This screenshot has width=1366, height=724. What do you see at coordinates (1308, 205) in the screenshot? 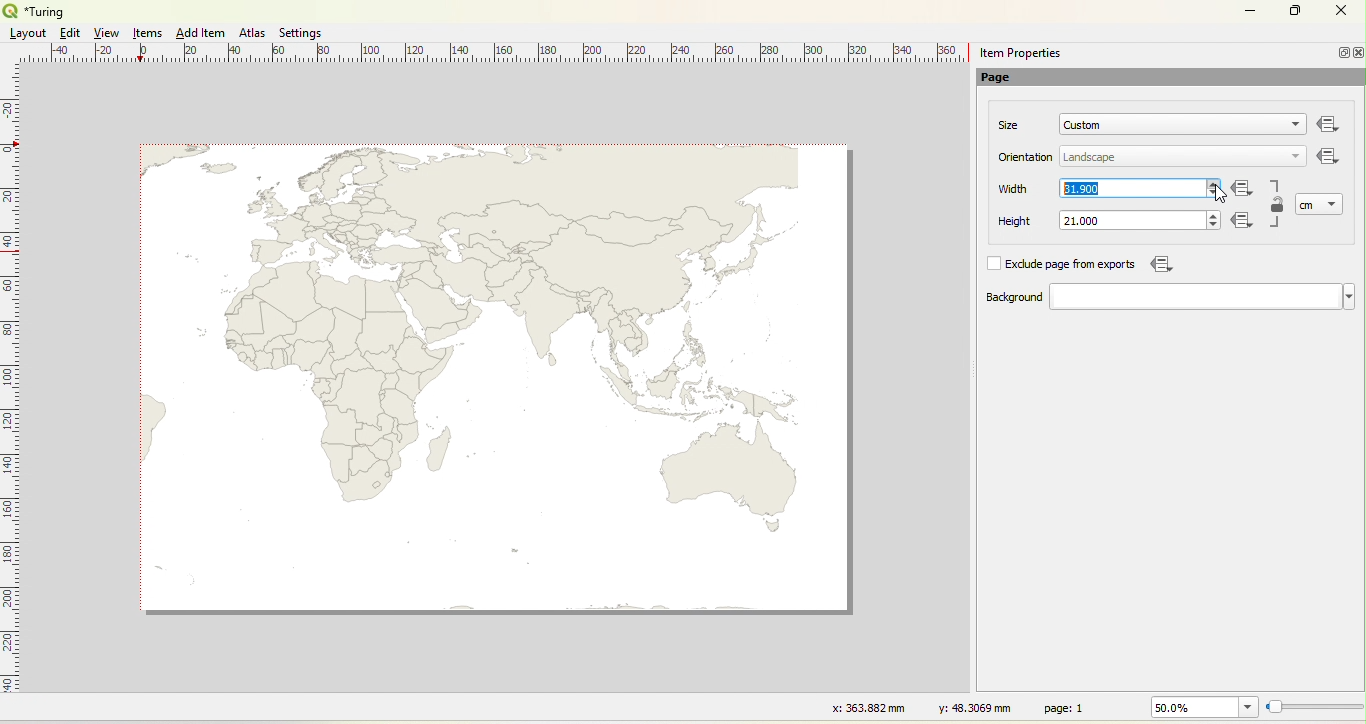
I see `cm` at bounding box center [1308, 205].